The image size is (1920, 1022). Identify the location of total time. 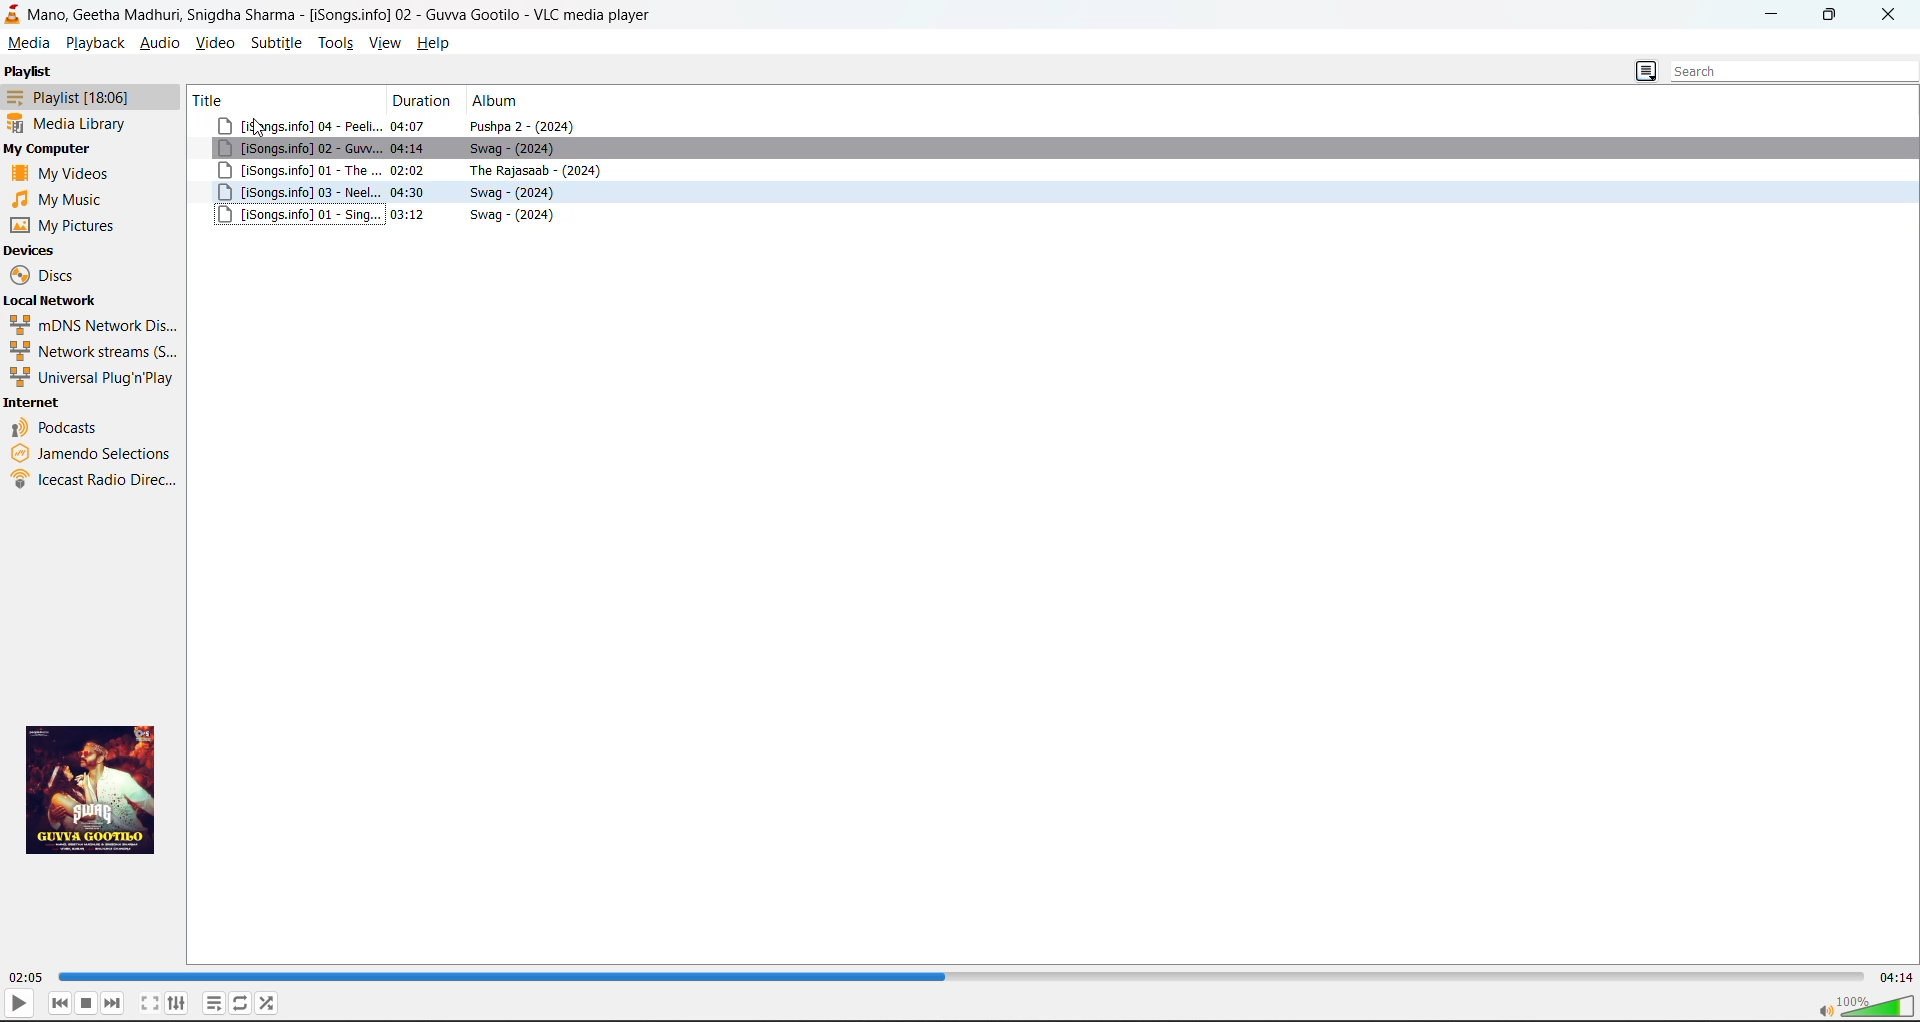
(1896, 978).